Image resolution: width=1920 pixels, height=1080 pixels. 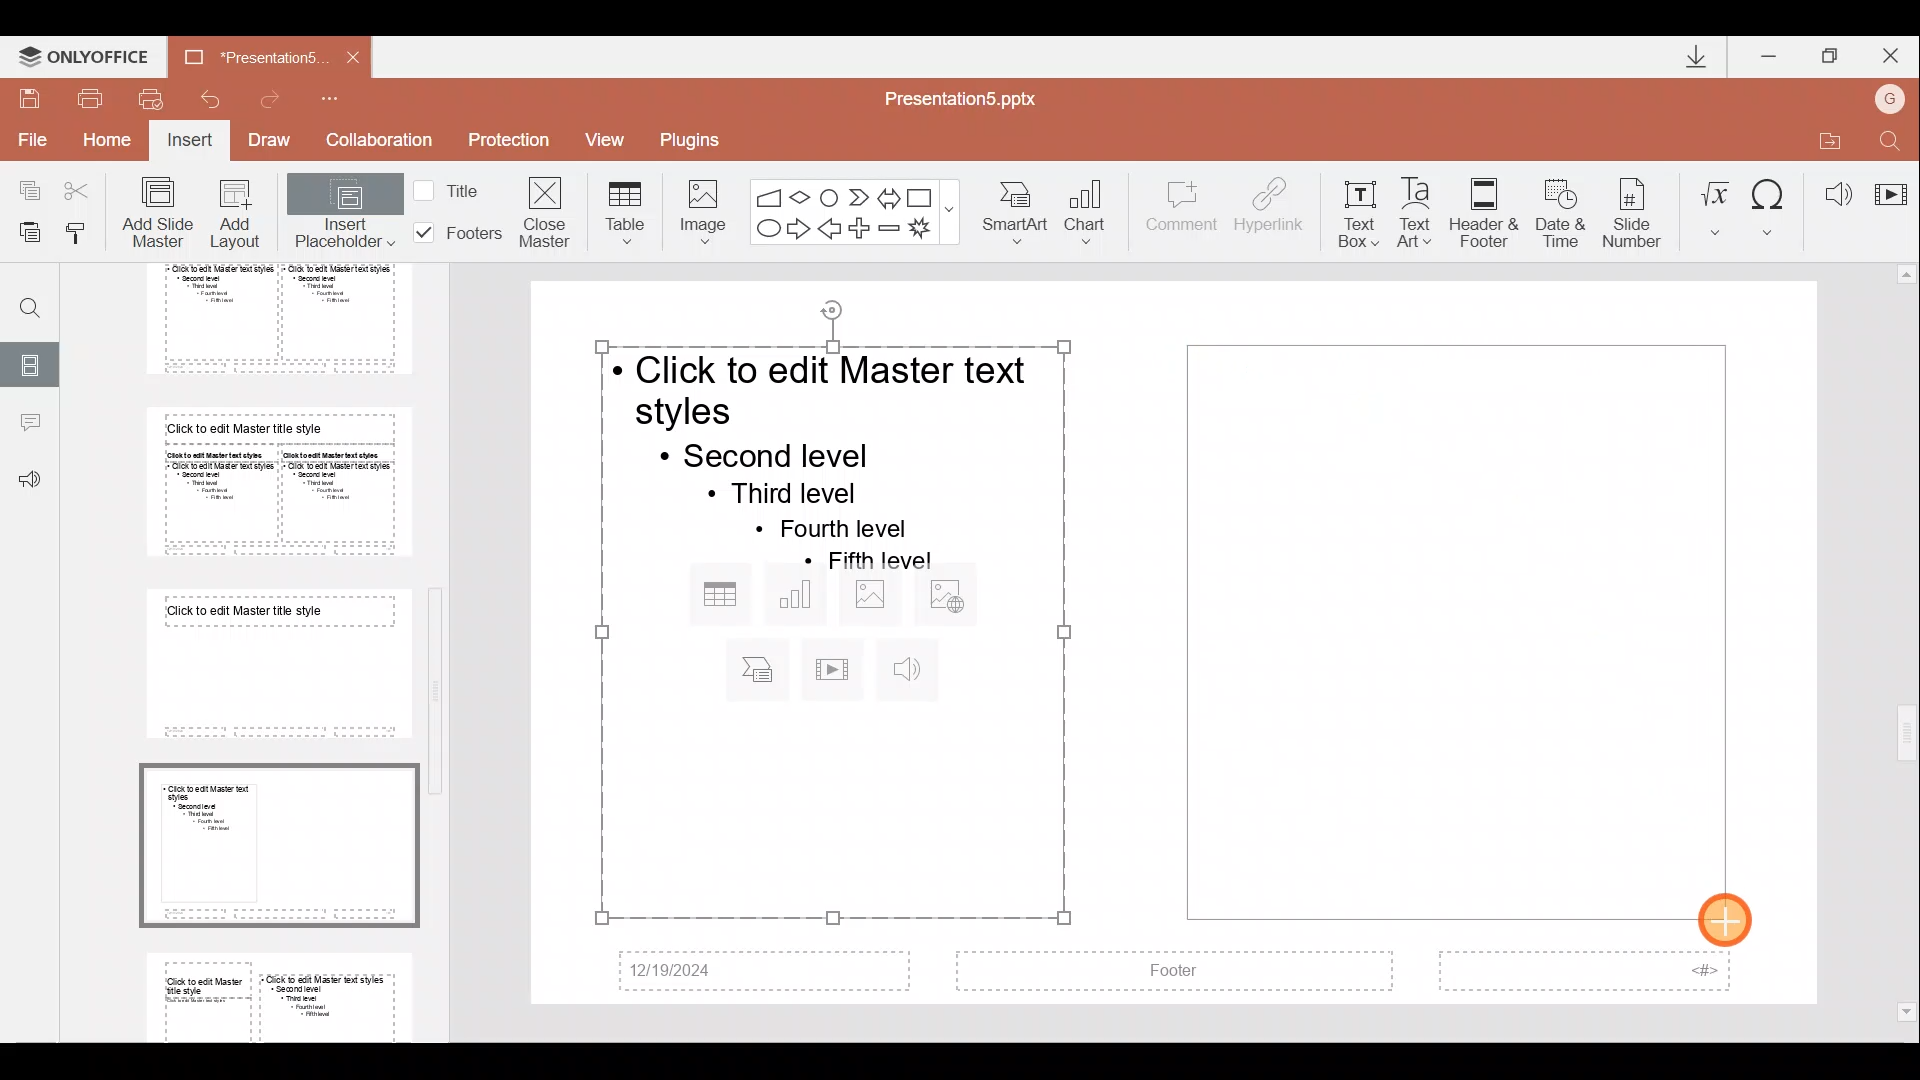 I want to click on Insert placeholder, so click(x=343, y=215).